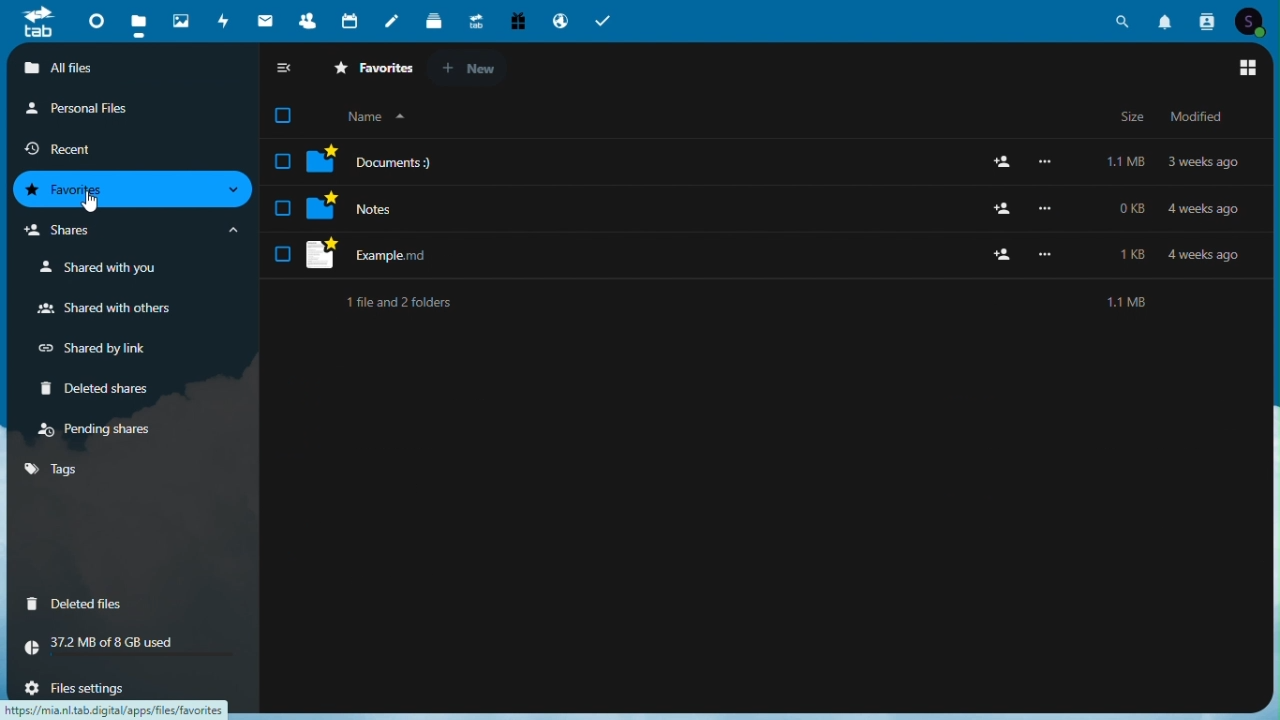 This screenshot has height=720, width=1280. I want to click on Shared with you, so click(127, 267).